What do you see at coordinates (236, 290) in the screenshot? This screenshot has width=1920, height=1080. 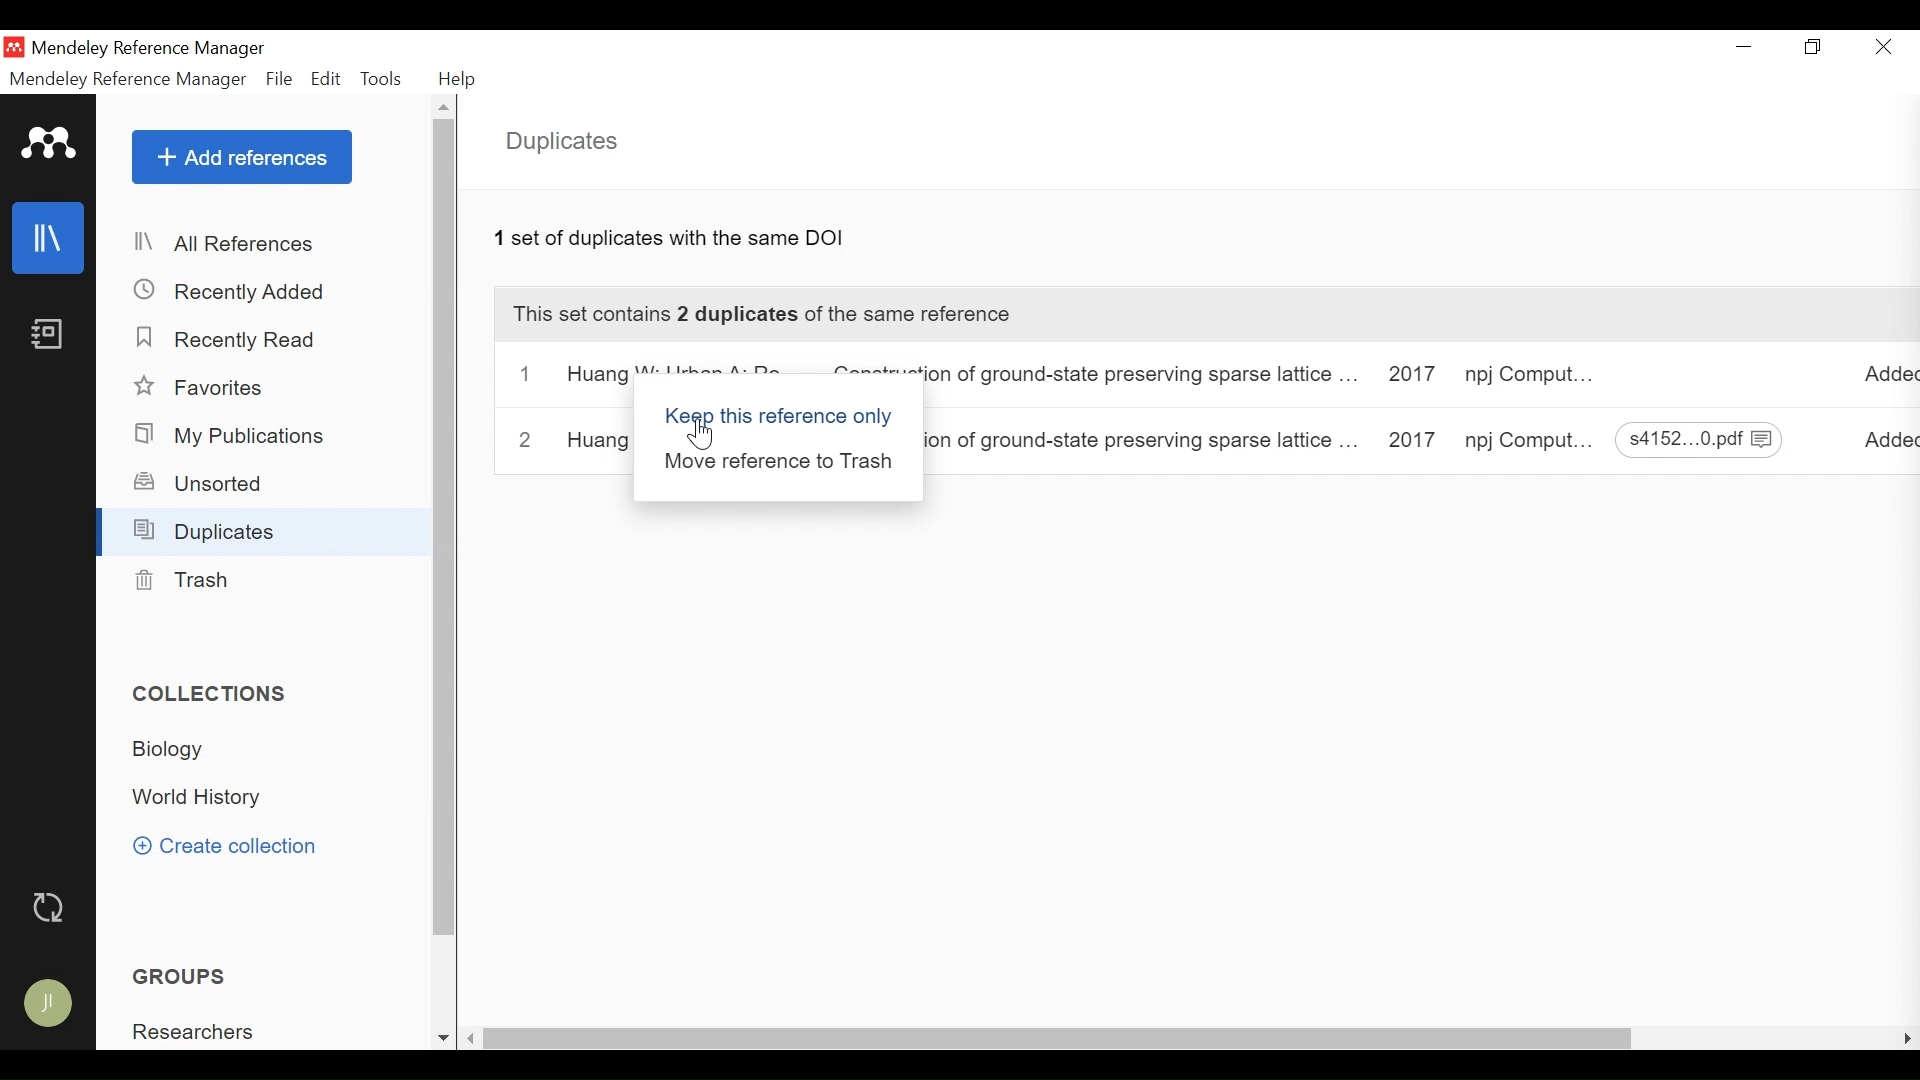 I see `Recently Added` at bounding box center [236, 290].